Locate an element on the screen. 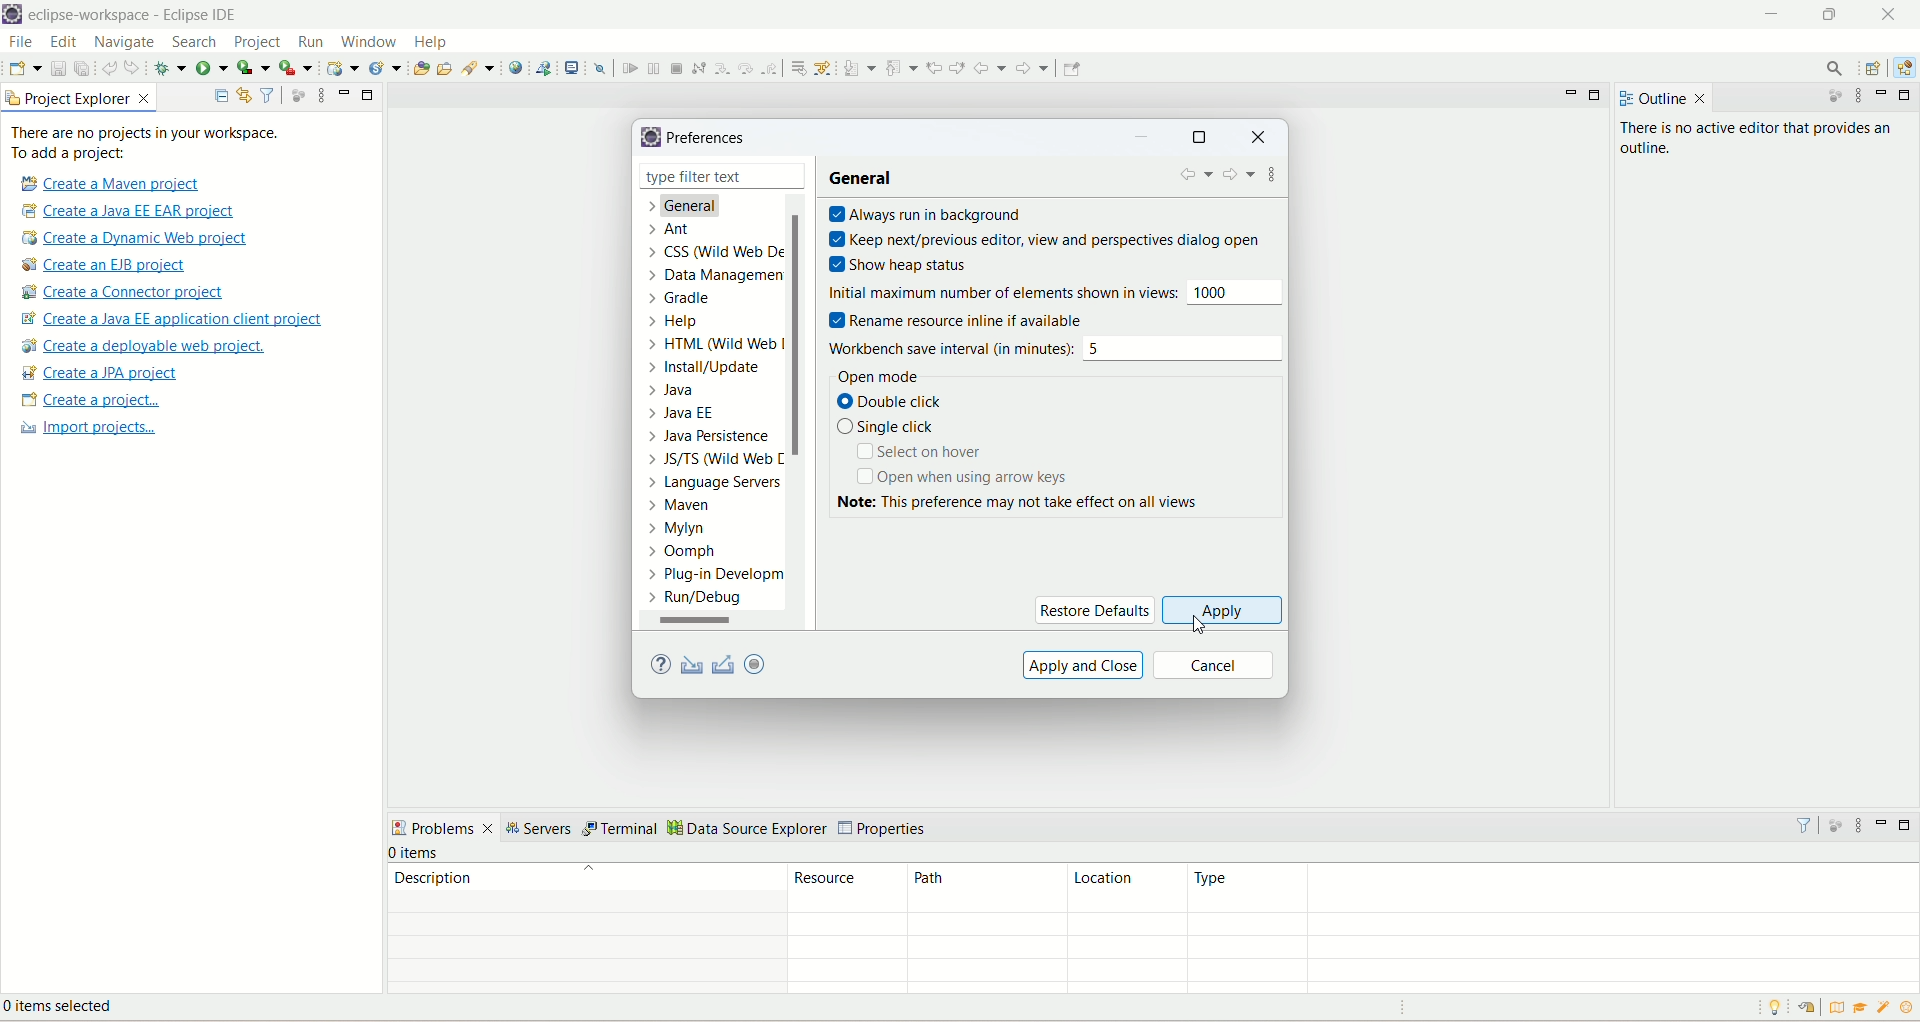 The width and height of the screenshot is (1920, 1022). Java EE is located at coordinates (682, 413).